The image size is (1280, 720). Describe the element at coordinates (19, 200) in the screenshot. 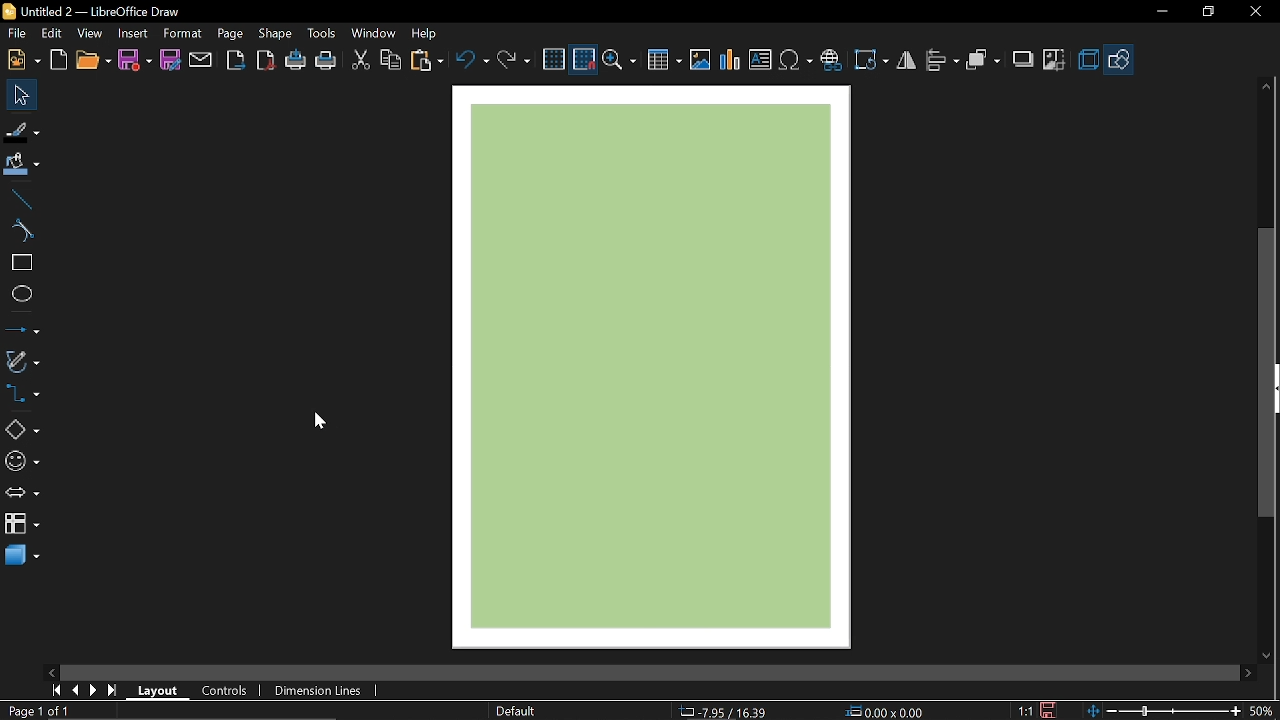

I see `Line` at that location.